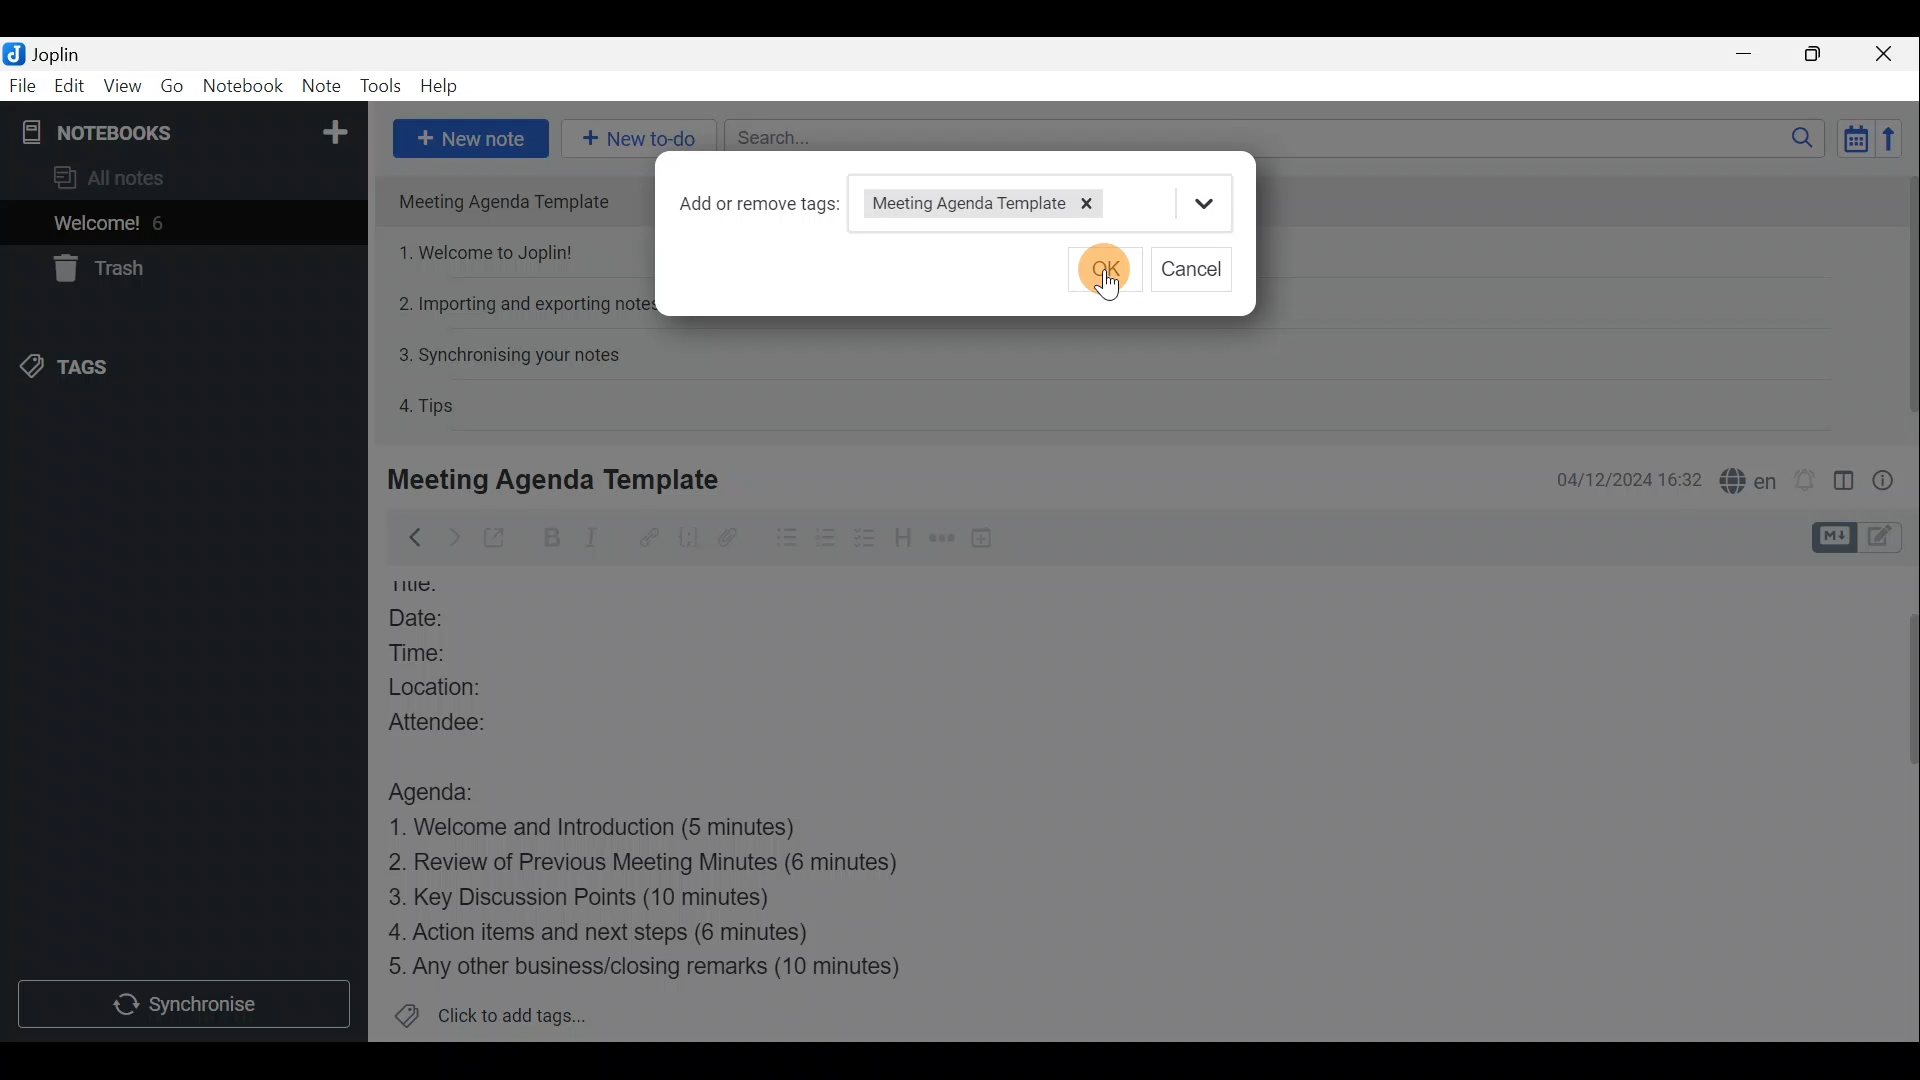  Describe the element at coordinates (557, 479) in the screenshot. I see `Meeting Agenda Template` at that location.